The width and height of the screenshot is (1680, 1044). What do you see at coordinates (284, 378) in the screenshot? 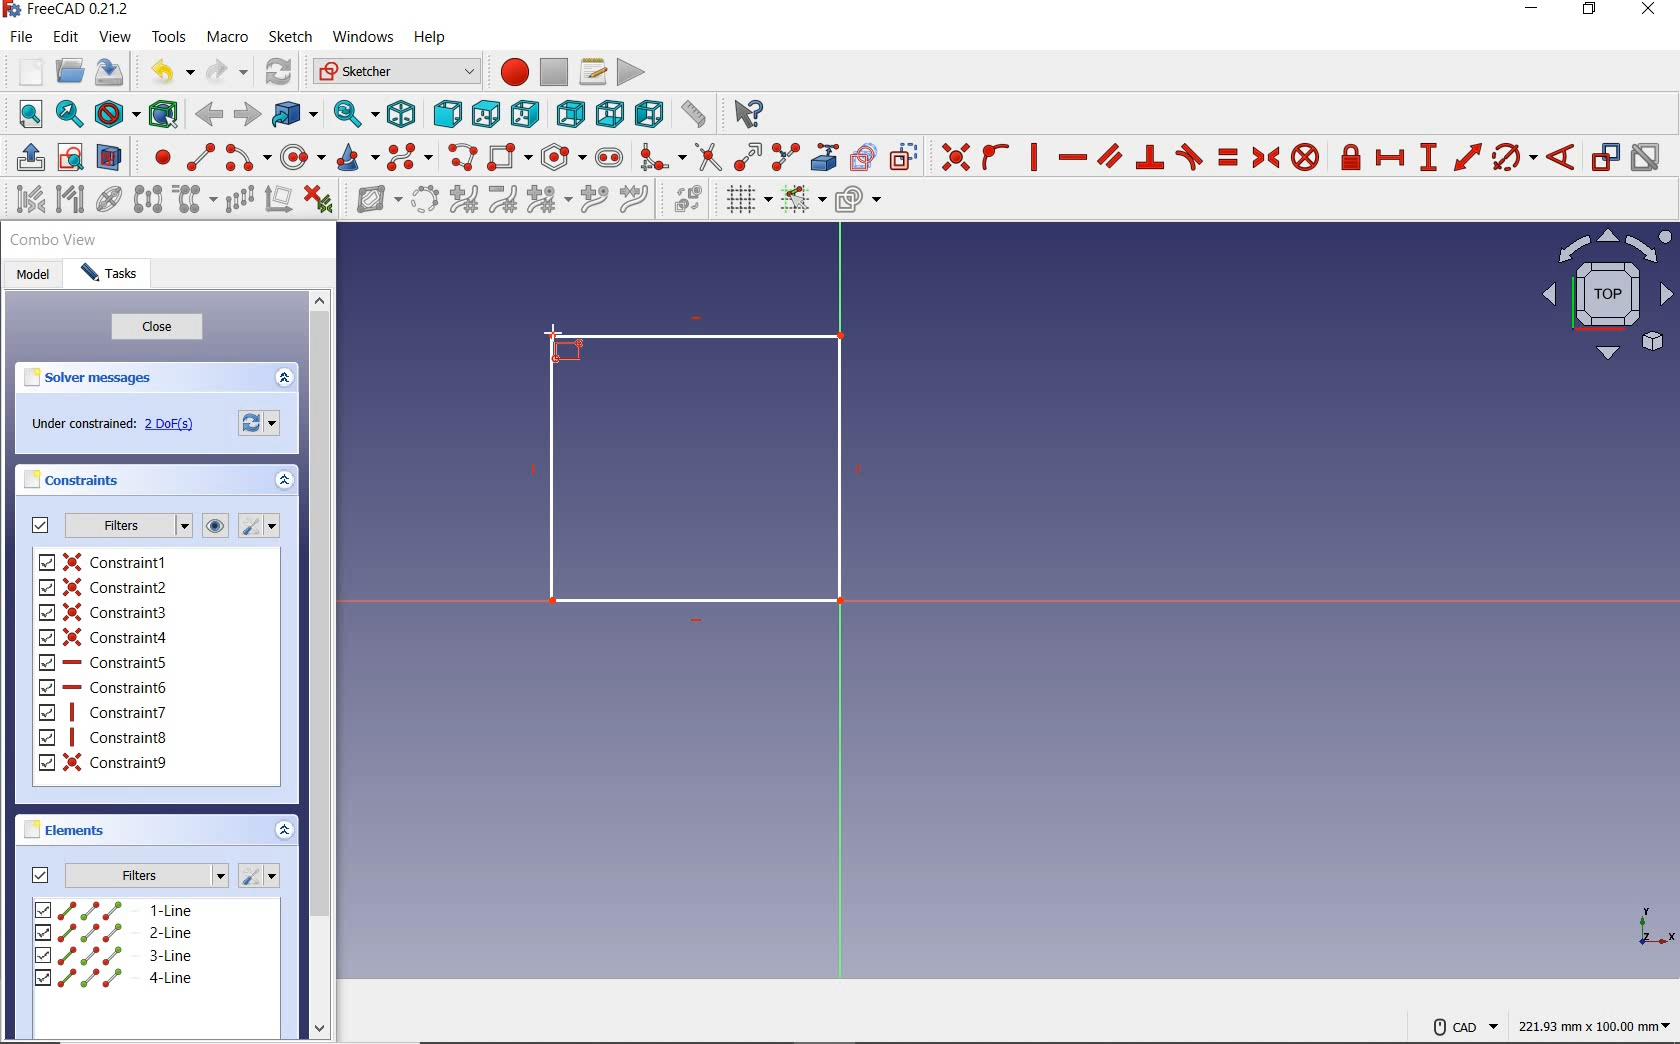
I see `expand` at bounding box center [284, 378].